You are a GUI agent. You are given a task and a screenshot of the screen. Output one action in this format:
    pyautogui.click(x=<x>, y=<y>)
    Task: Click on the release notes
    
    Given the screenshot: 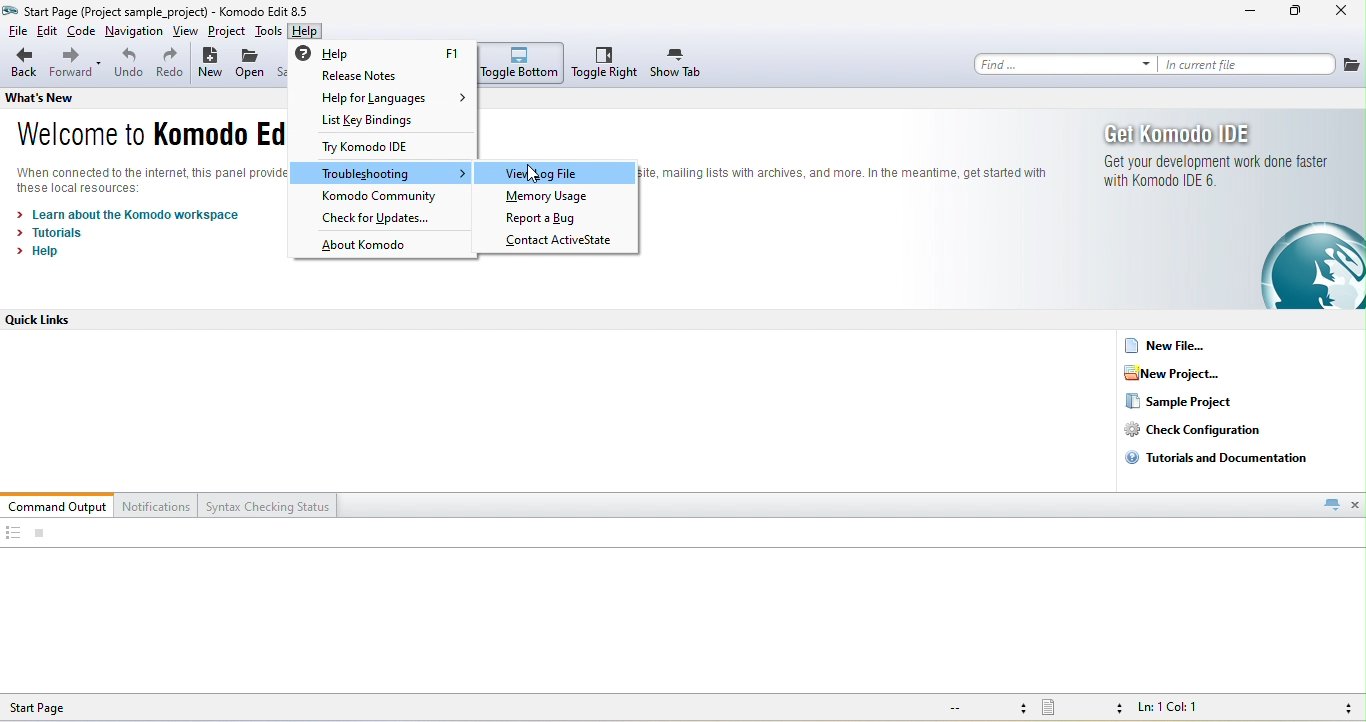 What is the action you would take?
    pyautogui.click(x=383, y=77)
    